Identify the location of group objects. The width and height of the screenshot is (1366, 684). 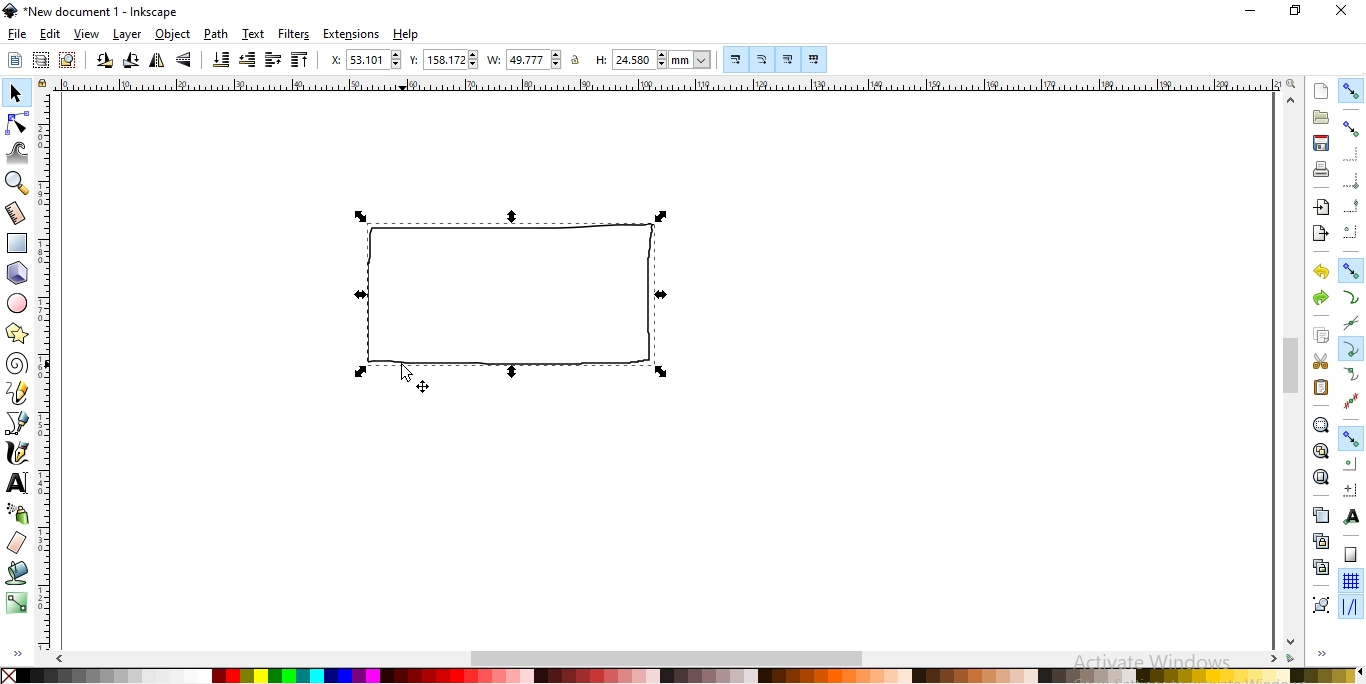
(1321, 604).